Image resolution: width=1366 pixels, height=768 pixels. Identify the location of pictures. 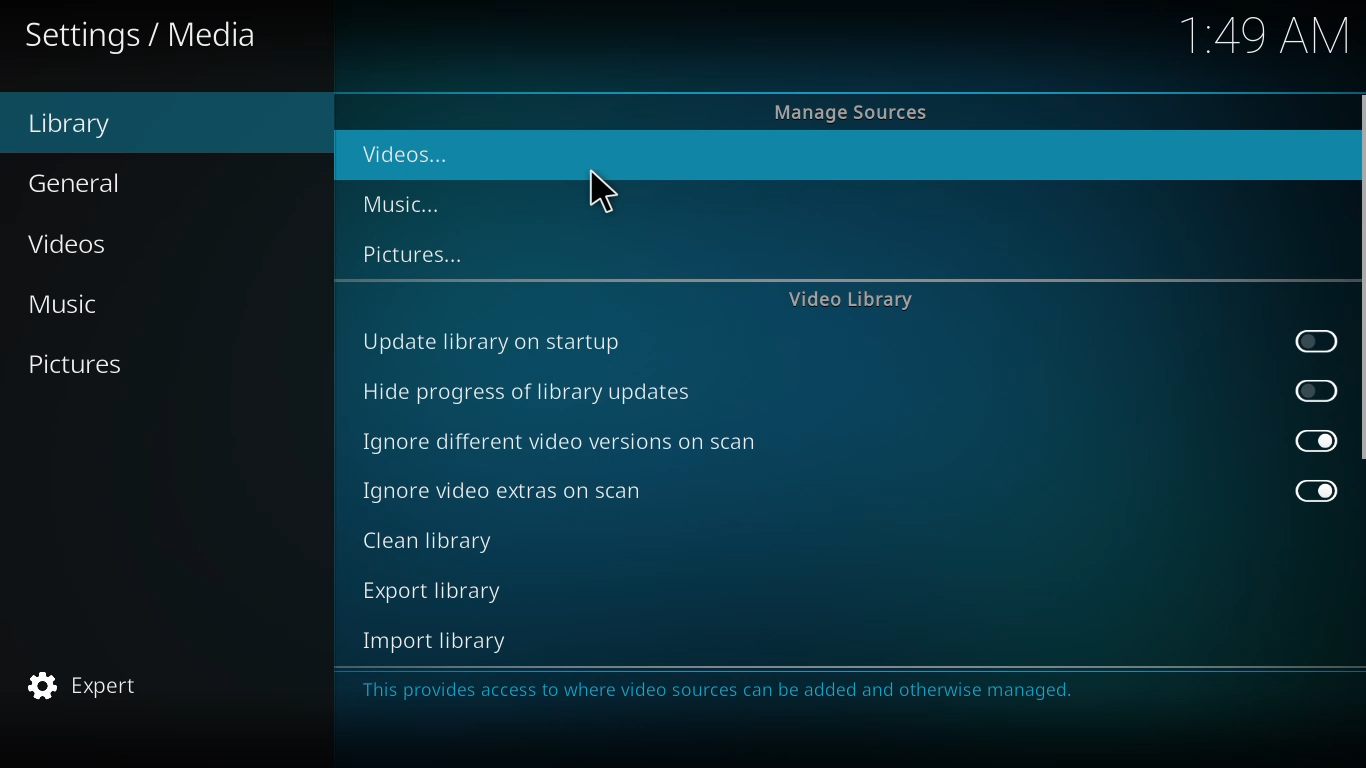
(77, 362).